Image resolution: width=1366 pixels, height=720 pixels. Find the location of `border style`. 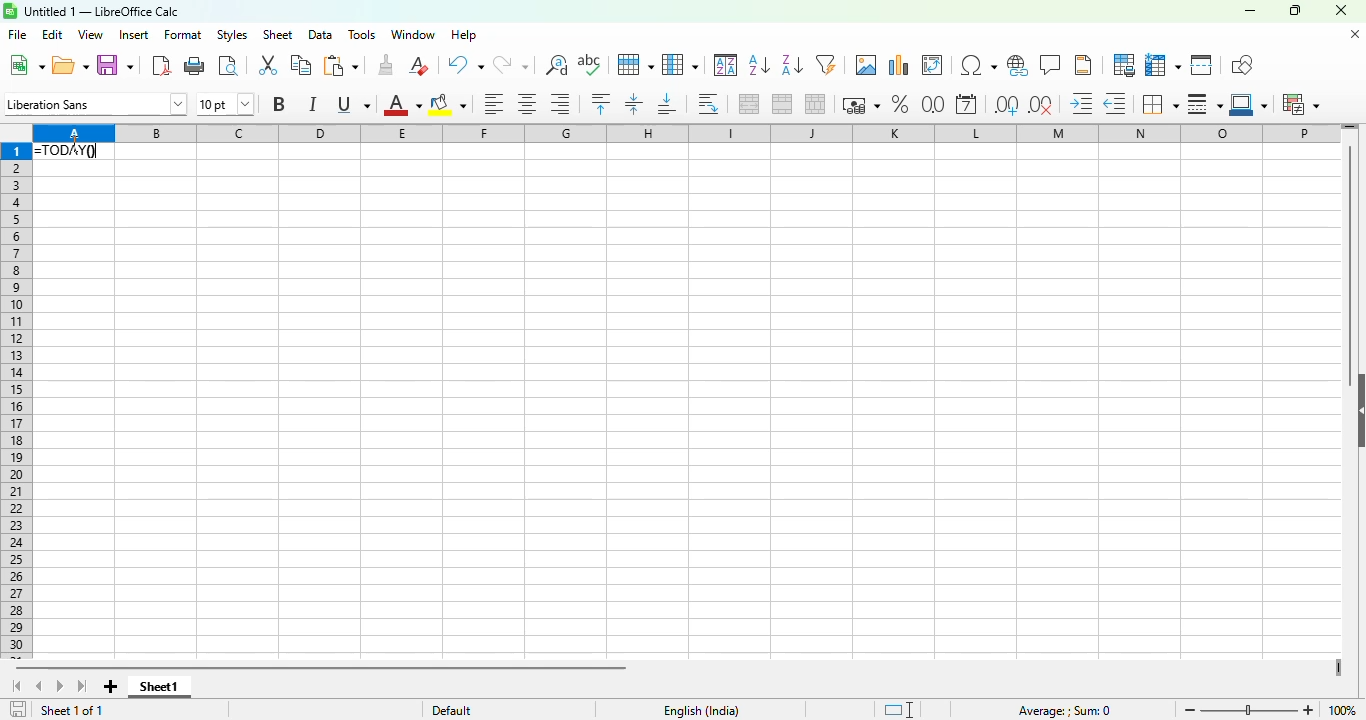

border style is located at coordinates (1205, 105).